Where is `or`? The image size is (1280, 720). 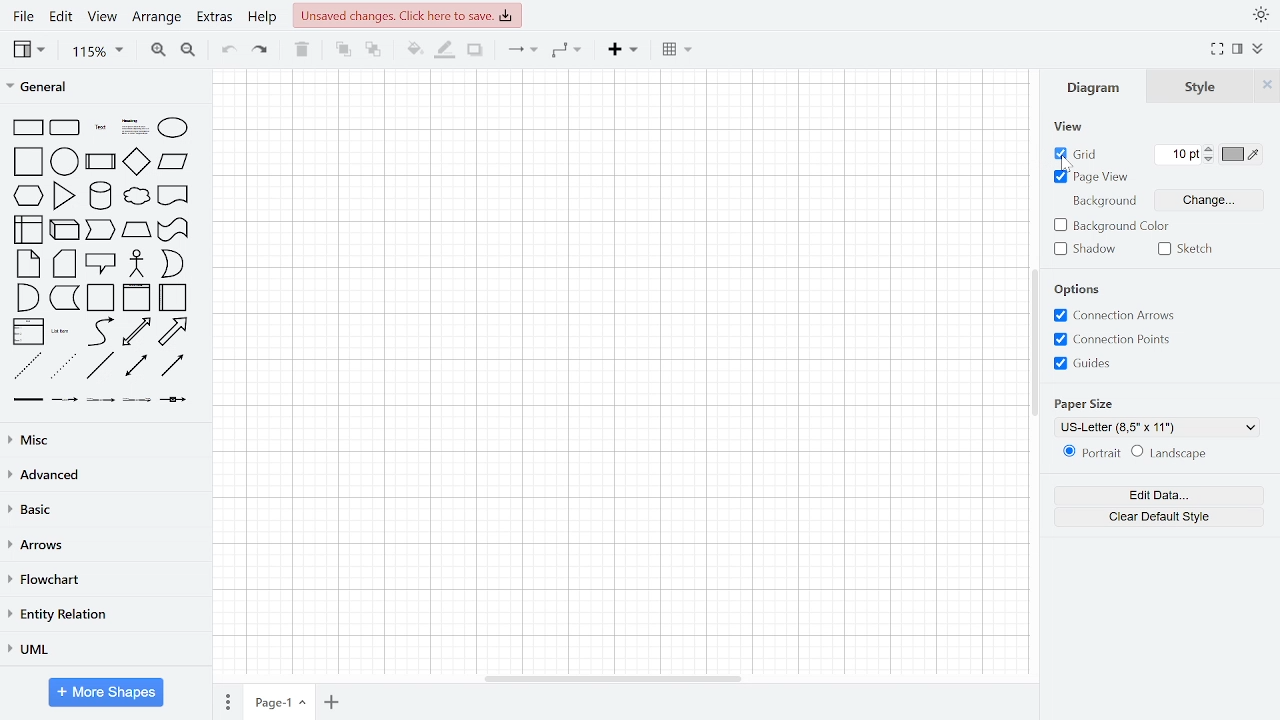
or is located at coordinates (173, 262).